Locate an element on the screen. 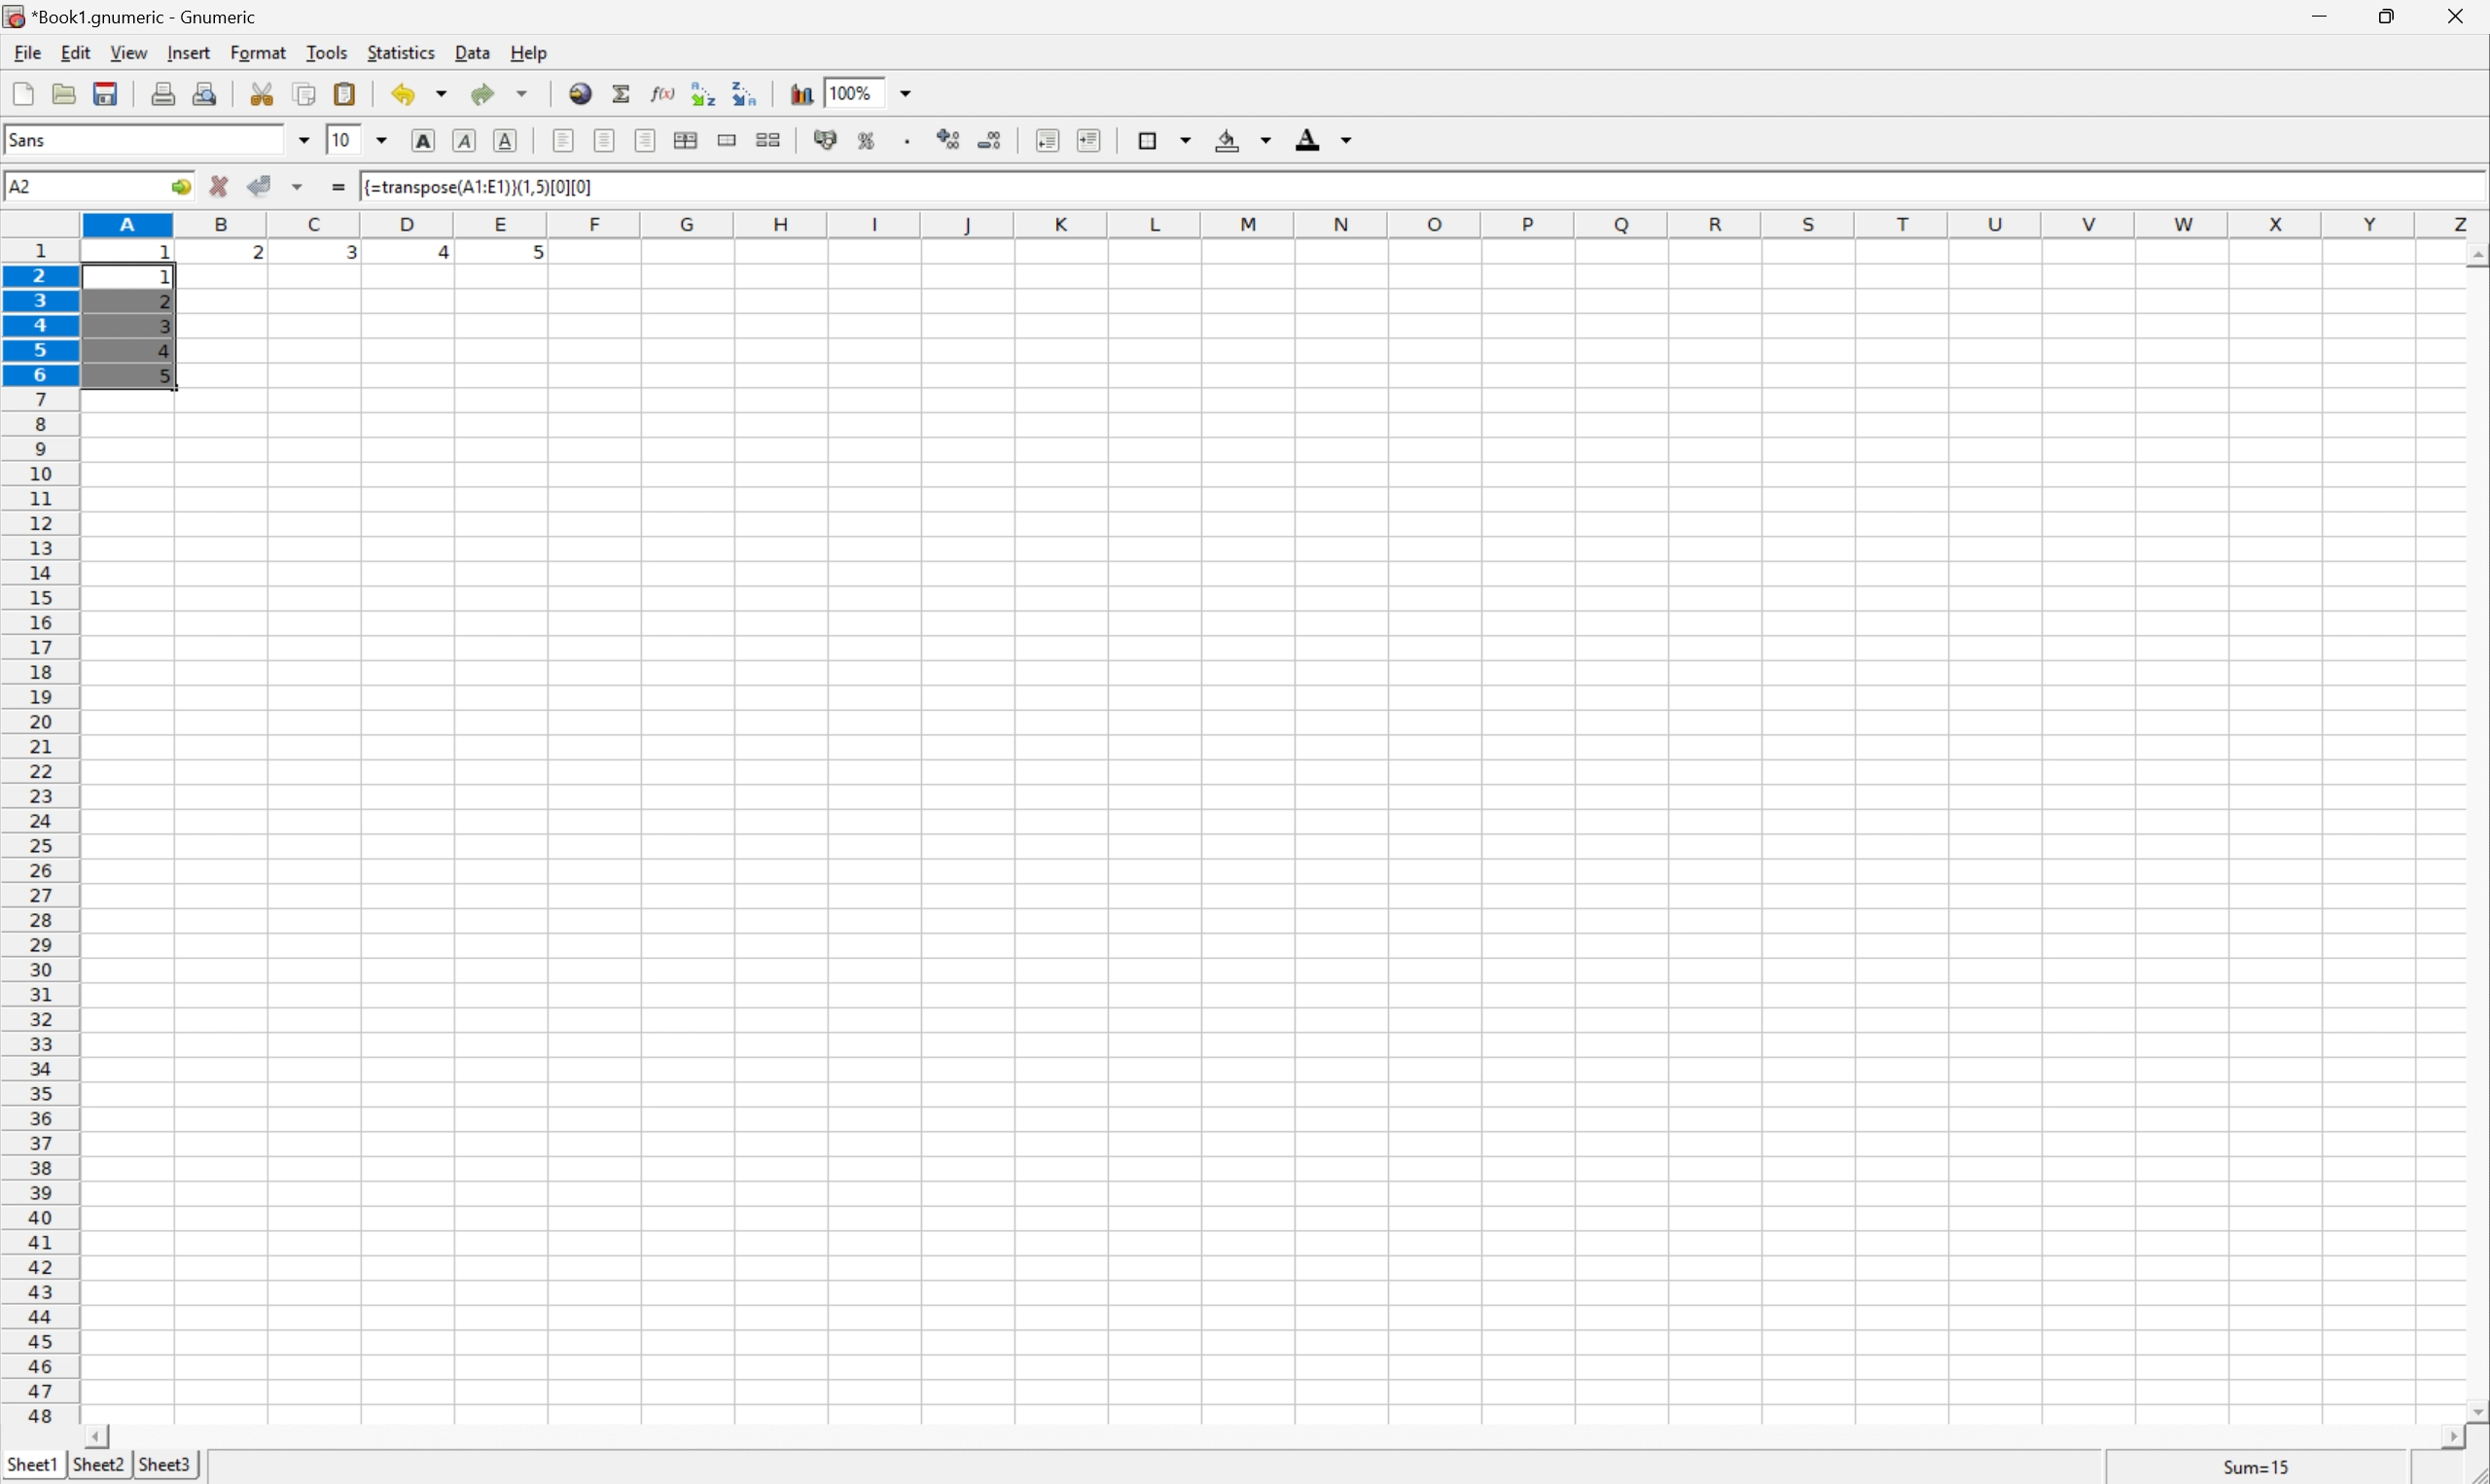 The height and width of the screenshot is (1484, 2490). accept changes across selection is located at coordinates (296, 188).